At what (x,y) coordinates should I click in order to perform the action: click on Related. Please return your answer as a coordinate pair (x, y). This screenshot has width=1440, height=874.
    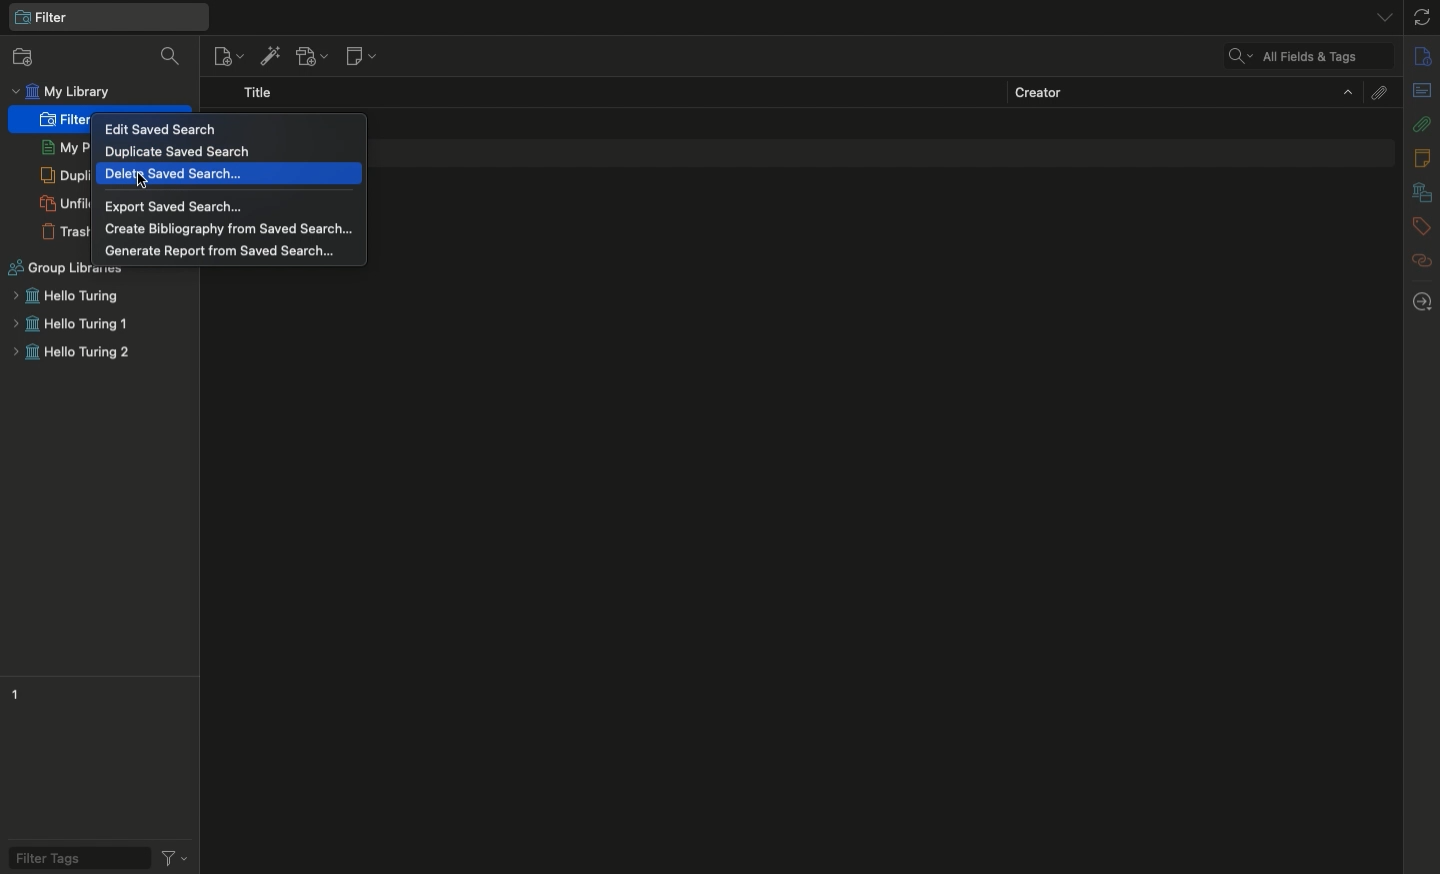
    Looking at the image, I should click on (1422, 260).